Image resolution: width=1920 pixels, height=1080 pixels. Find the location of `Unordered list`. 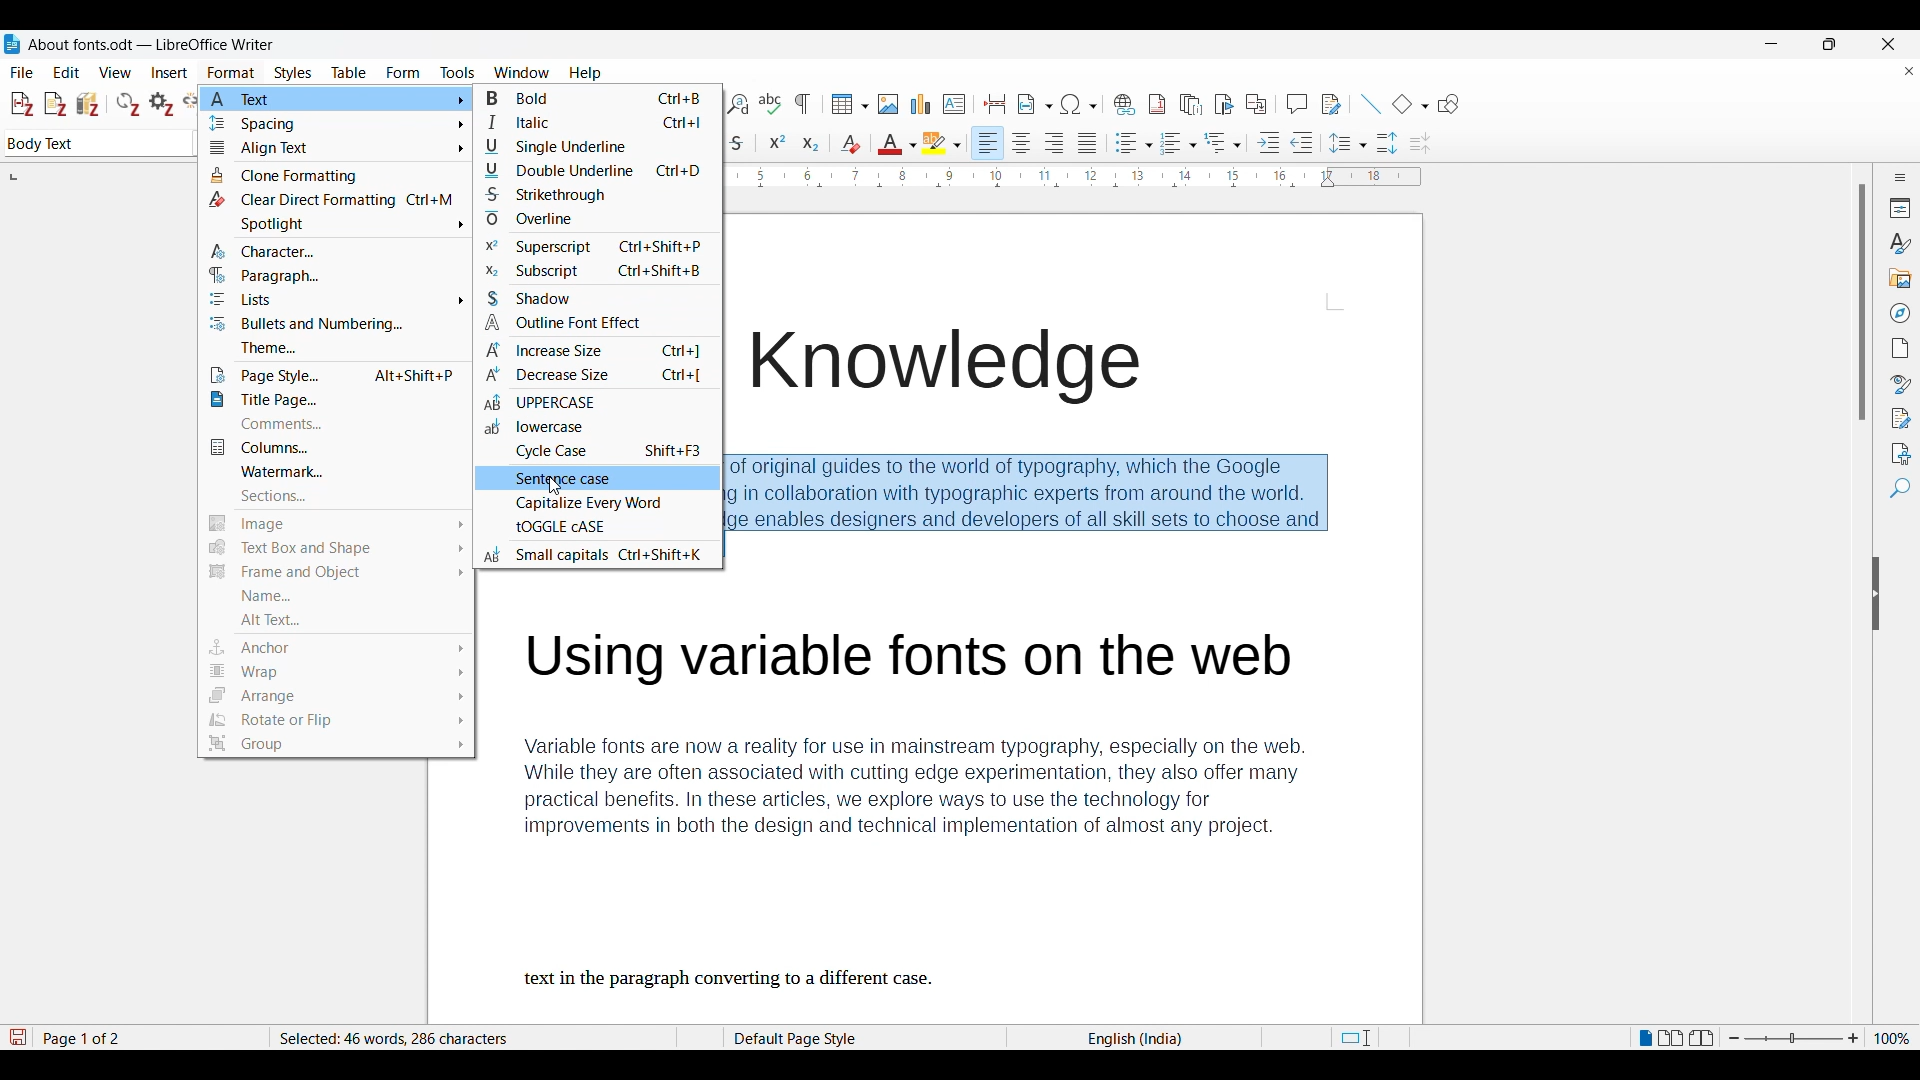

Unordered list is located at coordinates (1133, 143).